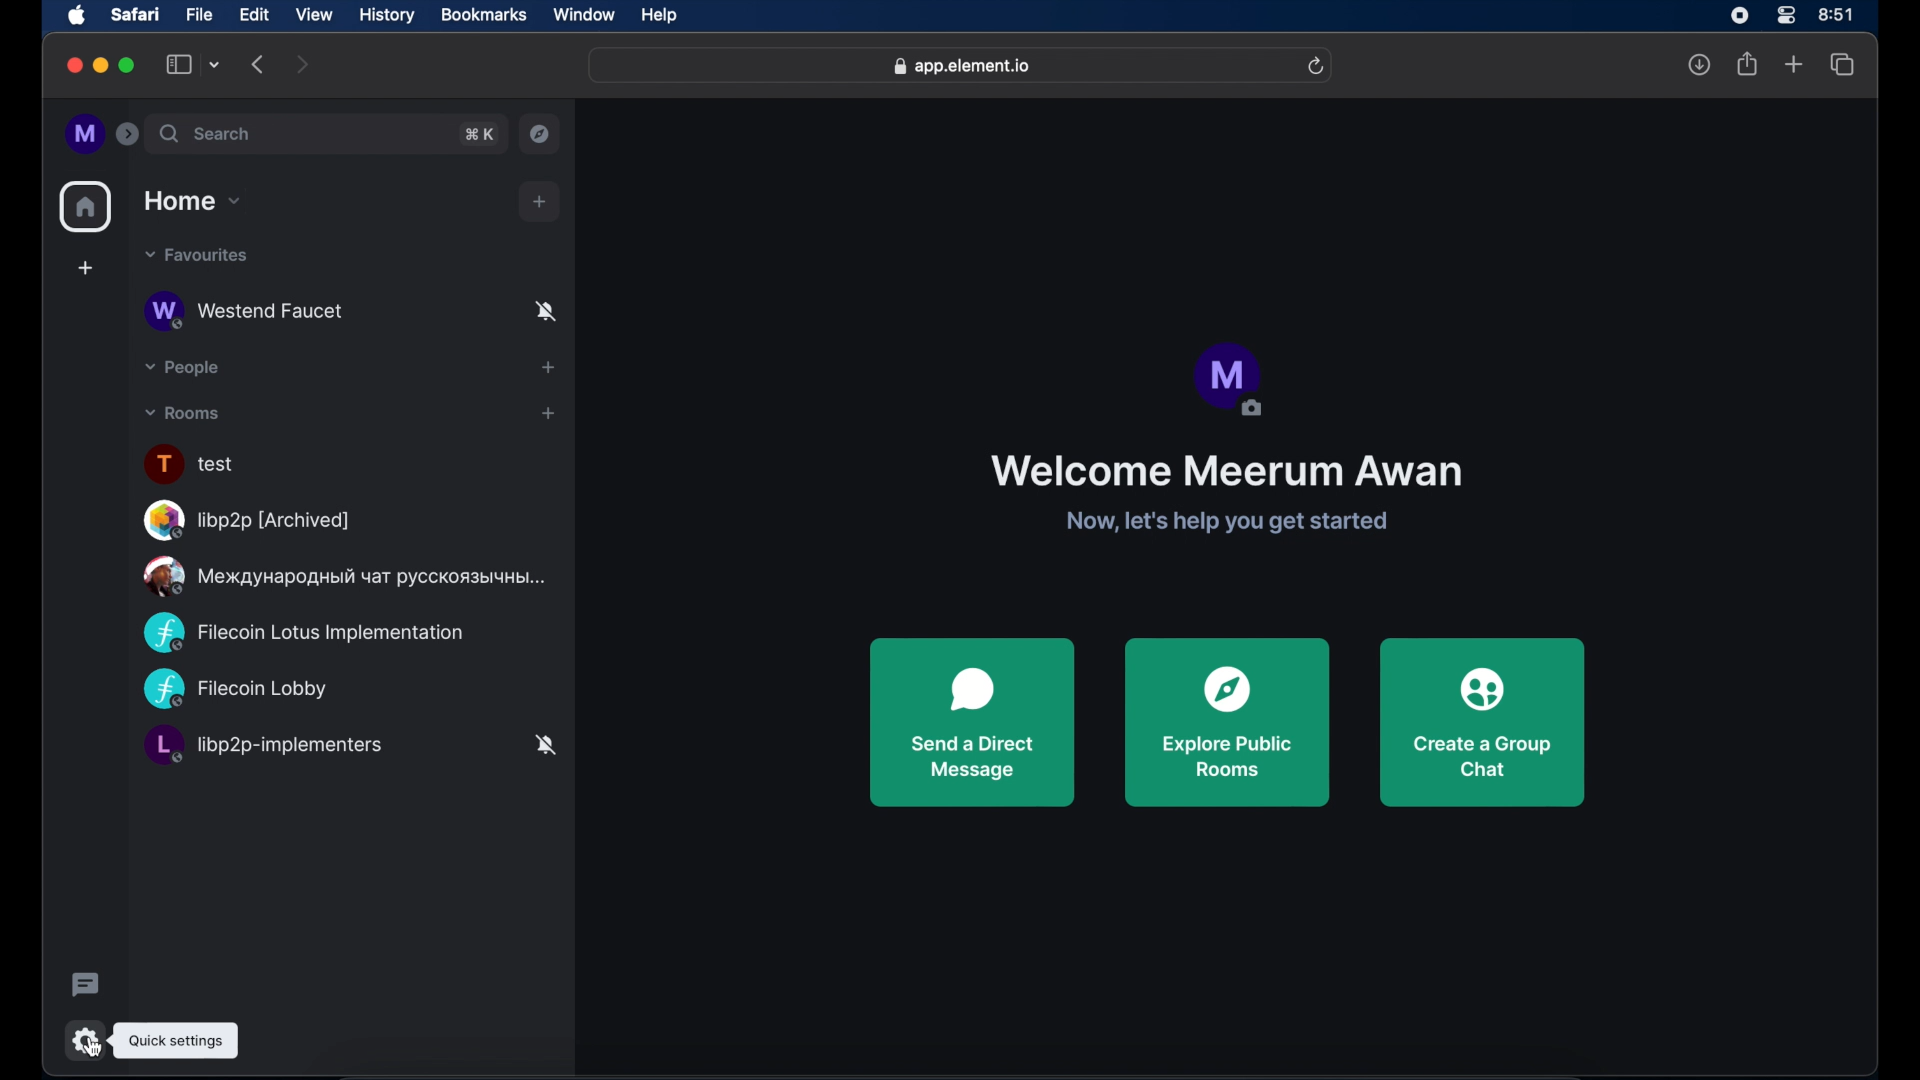 The height and width of the screenshot is (1080, 1920). I want to click on add , so click(554, 366).